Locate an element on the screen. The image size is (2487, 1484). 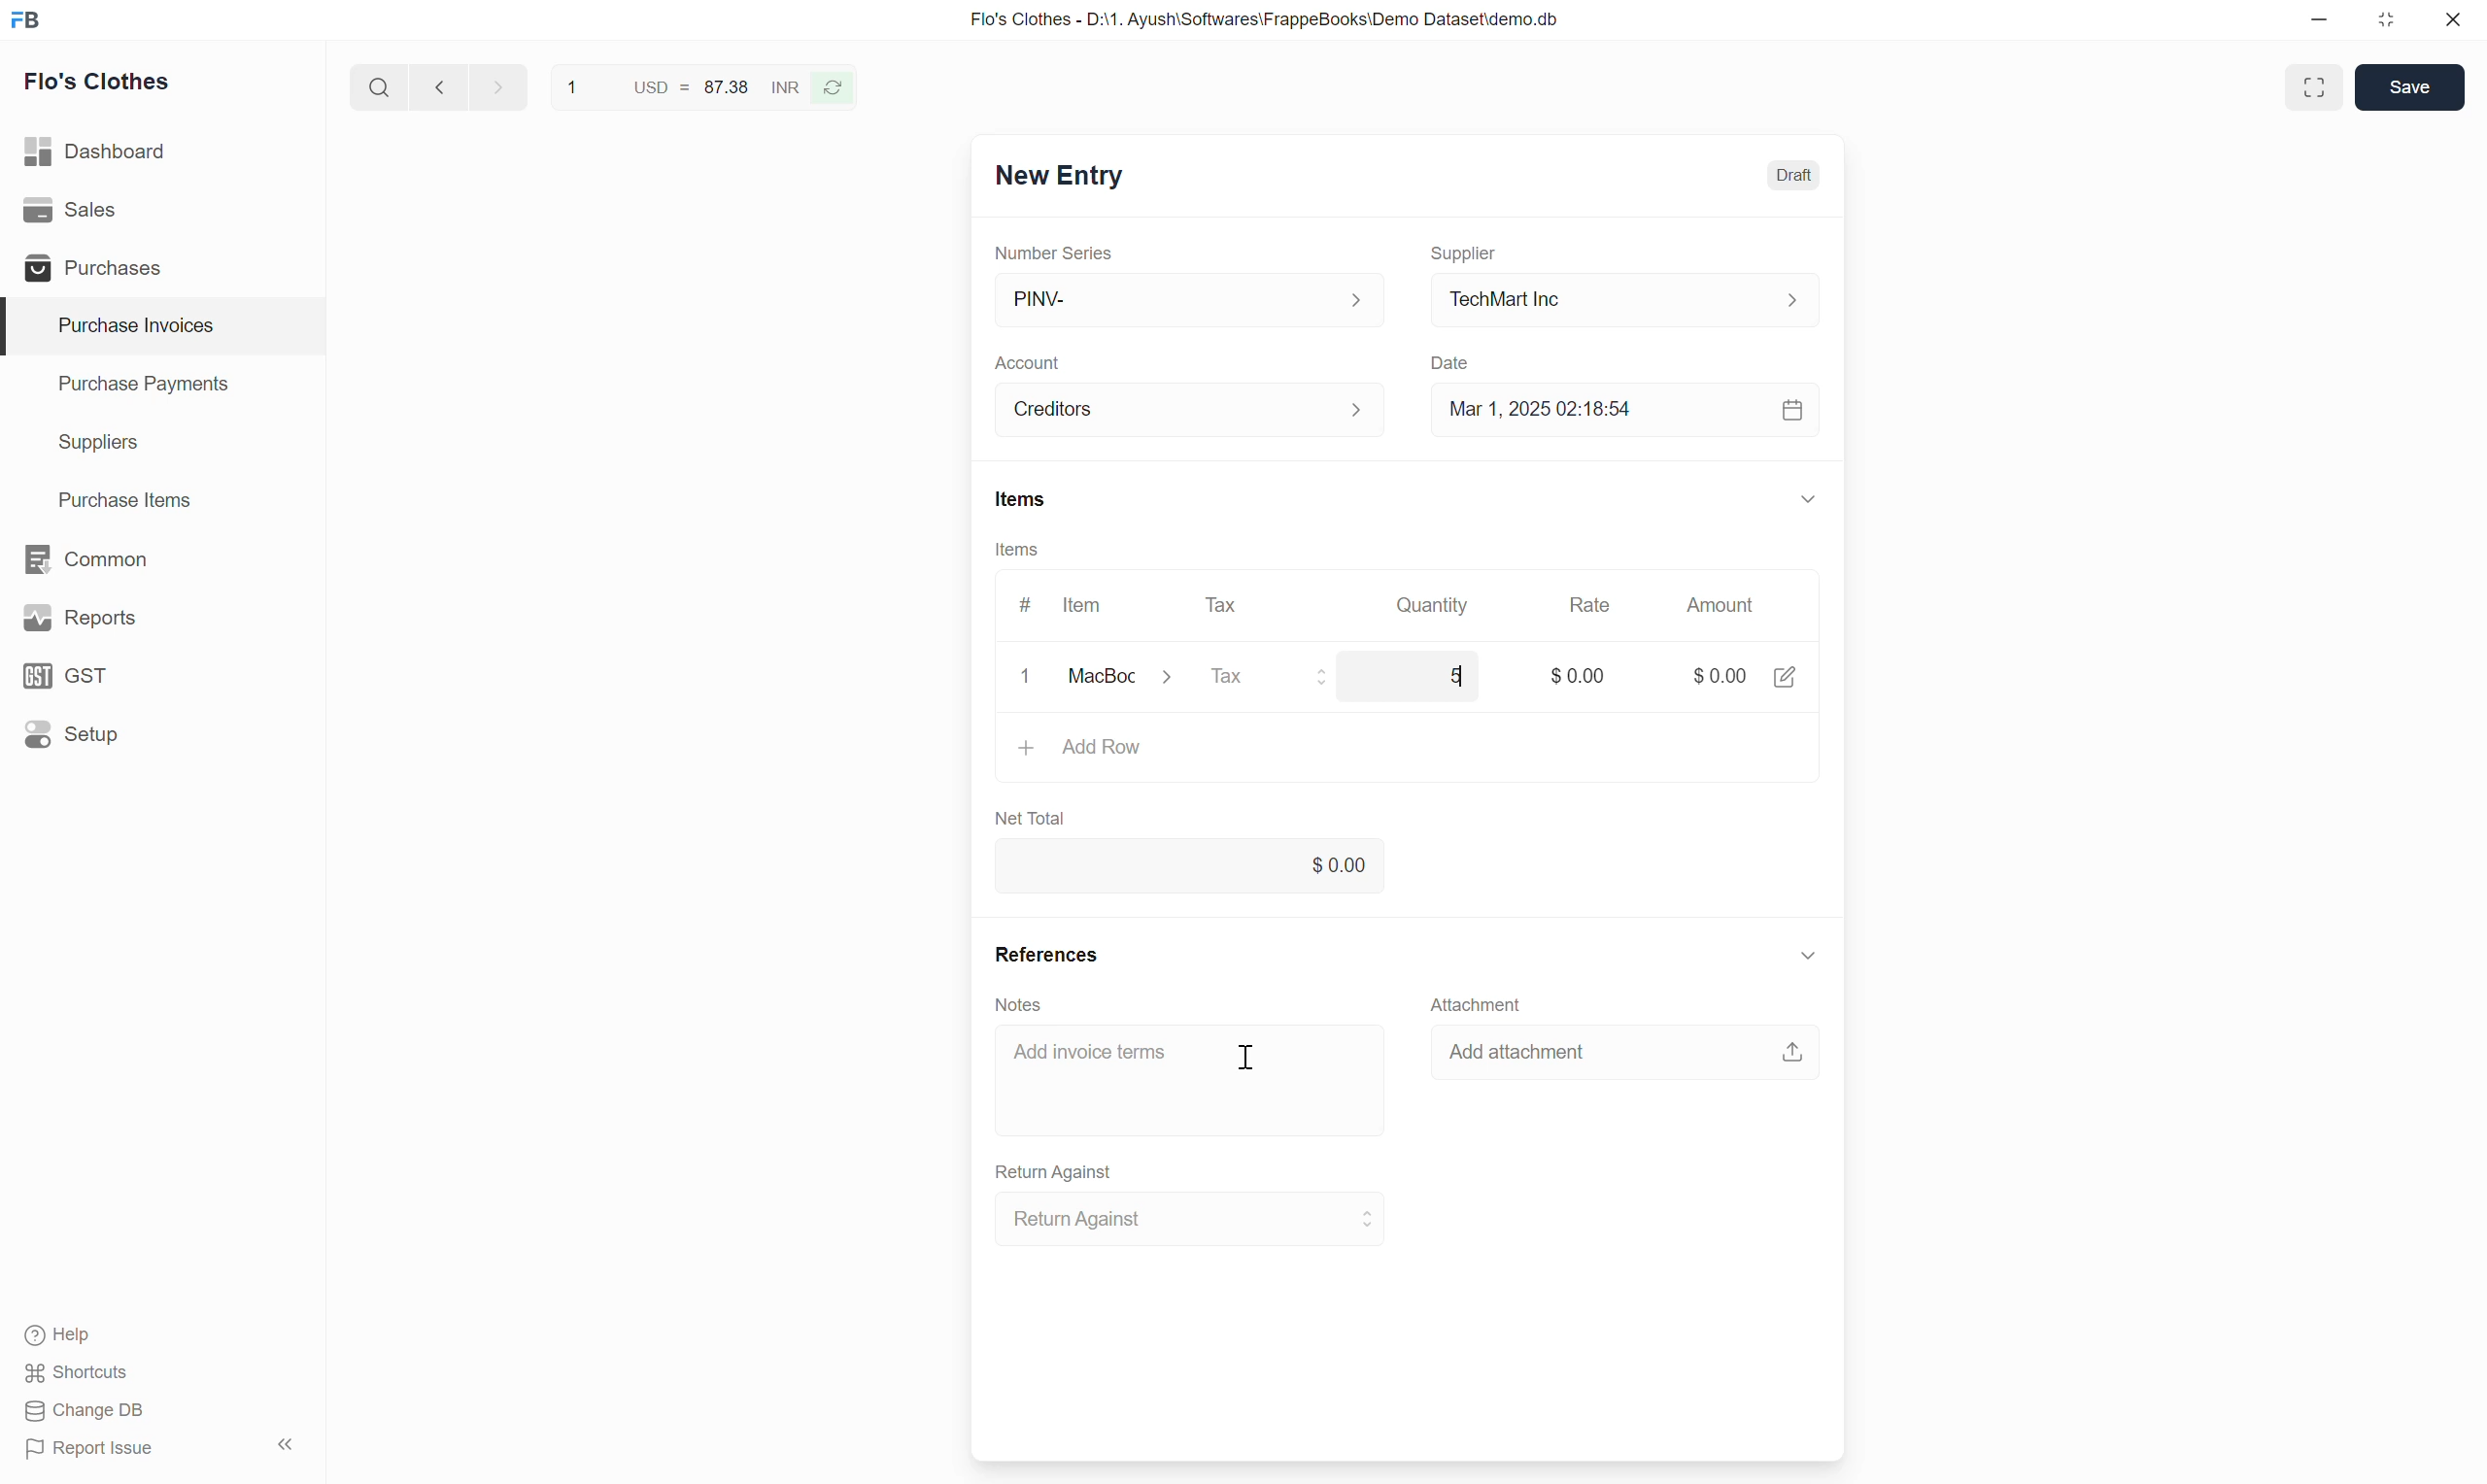
References is located at coordinates (1047, 954).